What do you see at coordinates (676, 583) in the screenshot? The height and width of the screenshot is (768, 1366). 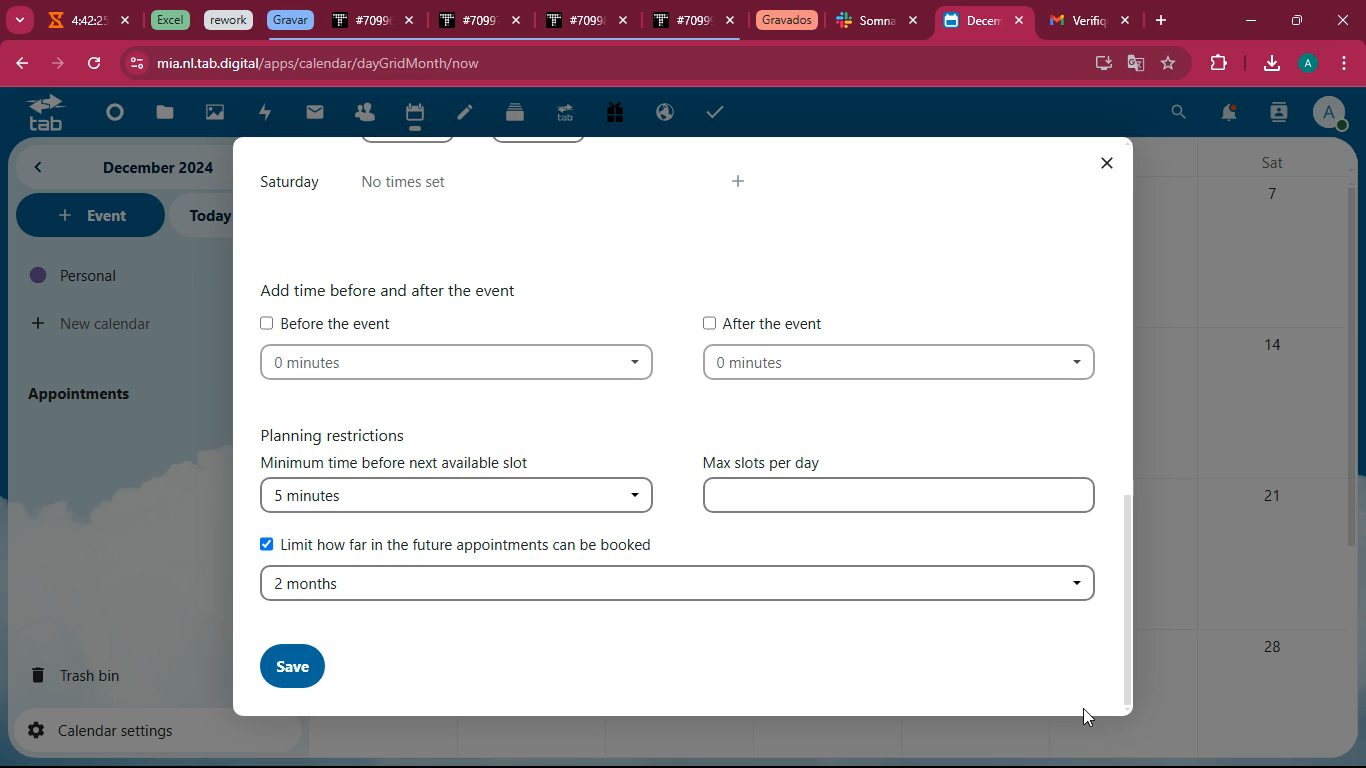 I see `2 months` at bounding box center [676, 583].